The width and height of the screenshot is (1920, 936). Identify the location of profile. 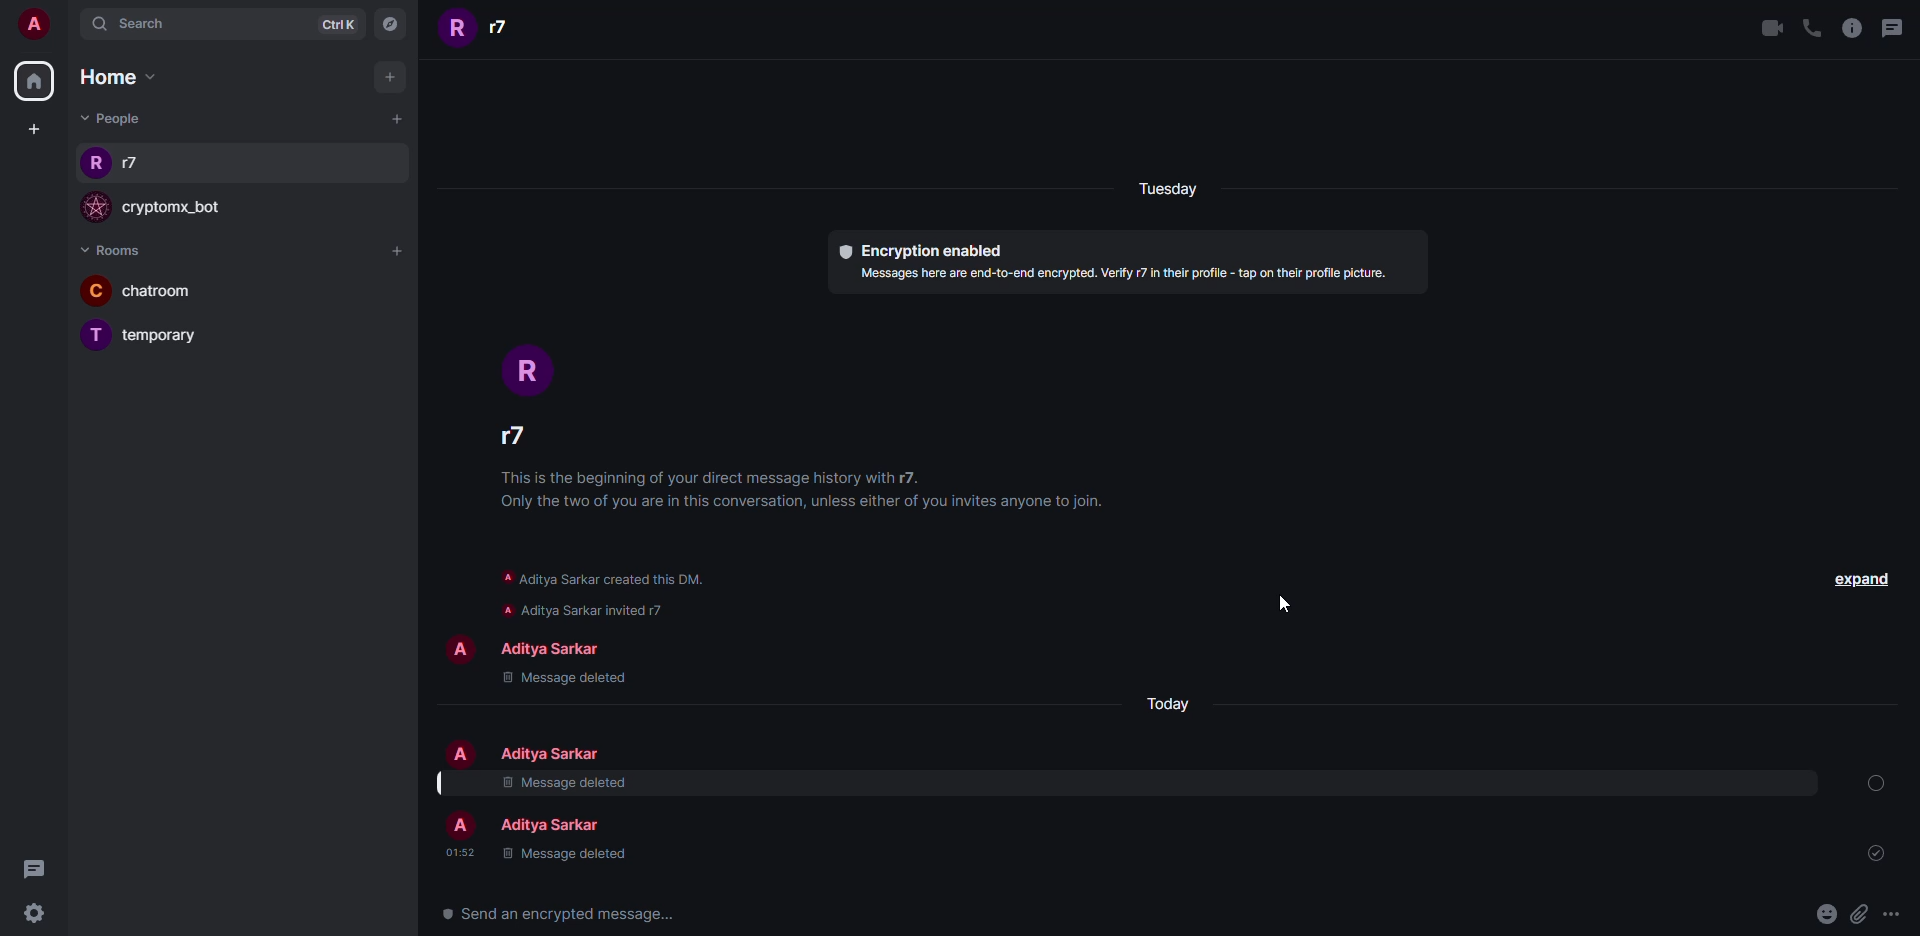
(96, 165).